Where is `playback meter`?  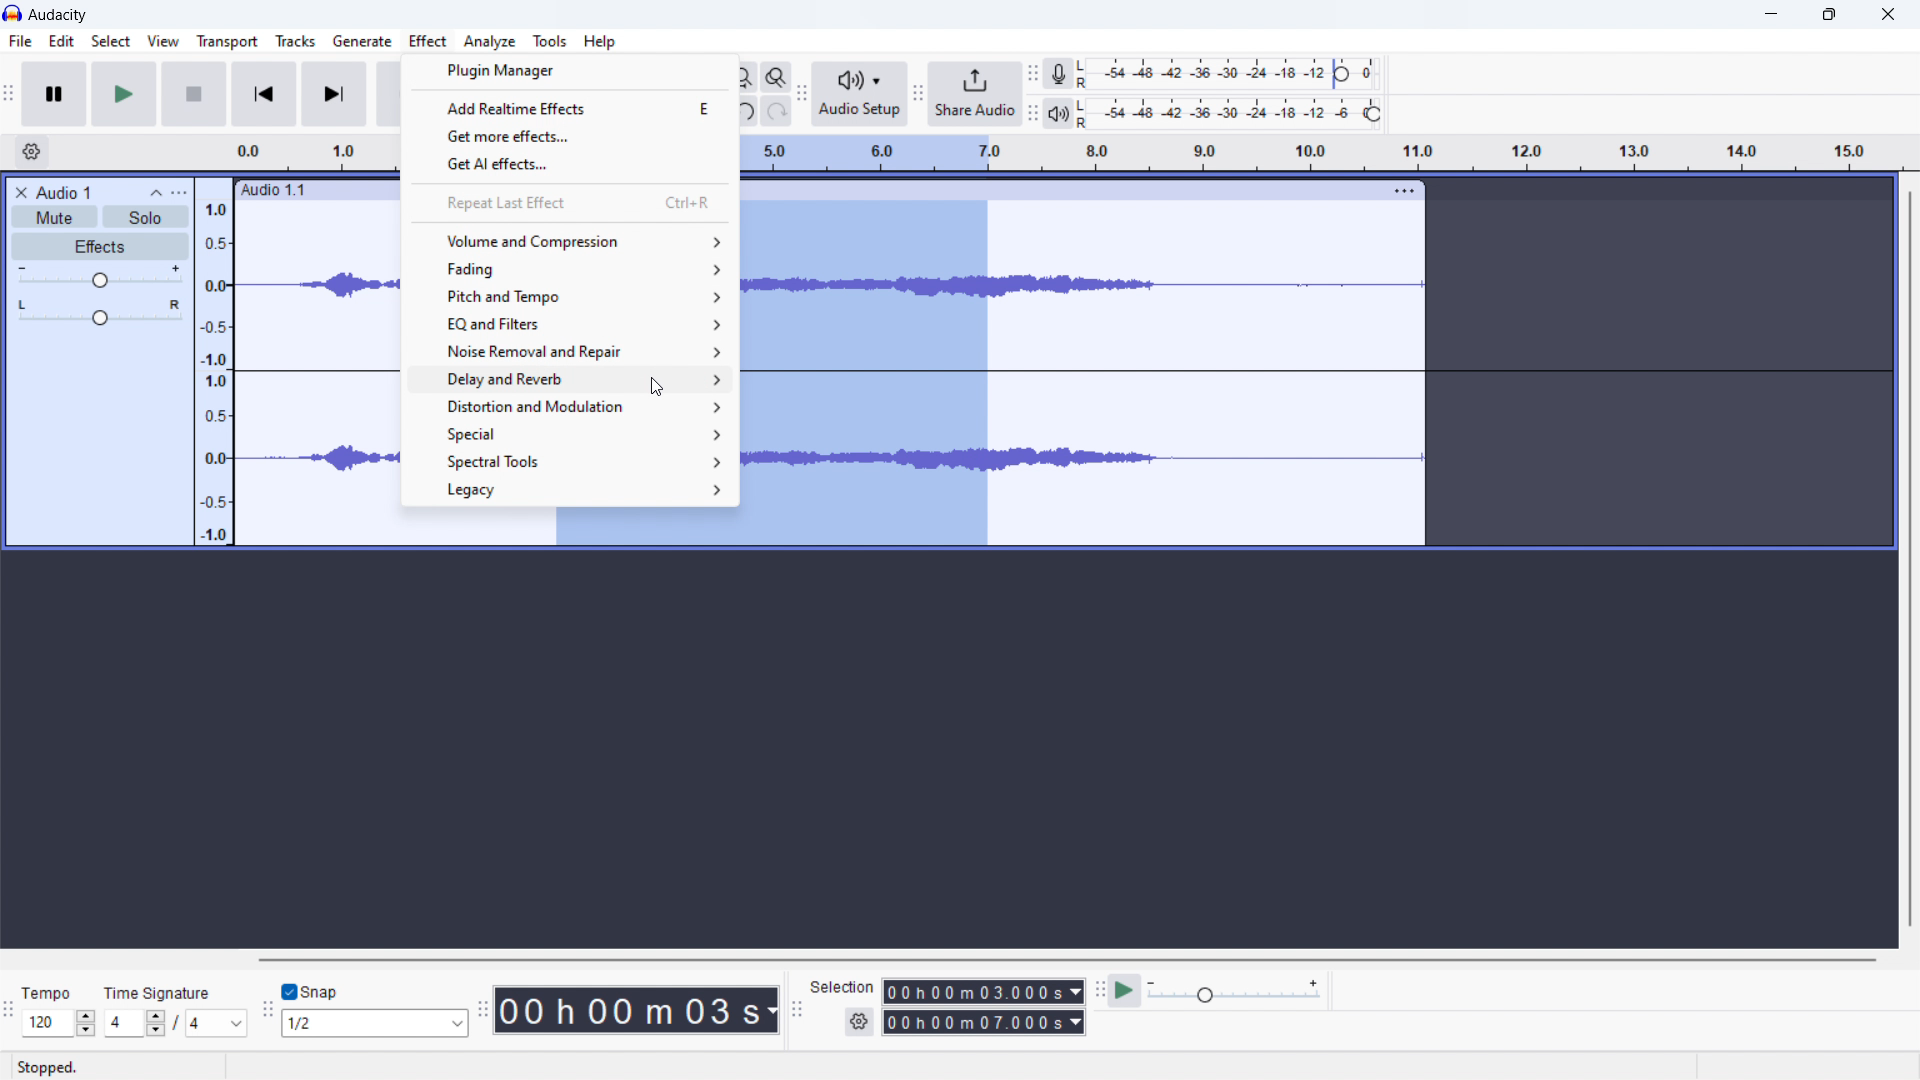 playback meter is located at coordinates (1060, 113).